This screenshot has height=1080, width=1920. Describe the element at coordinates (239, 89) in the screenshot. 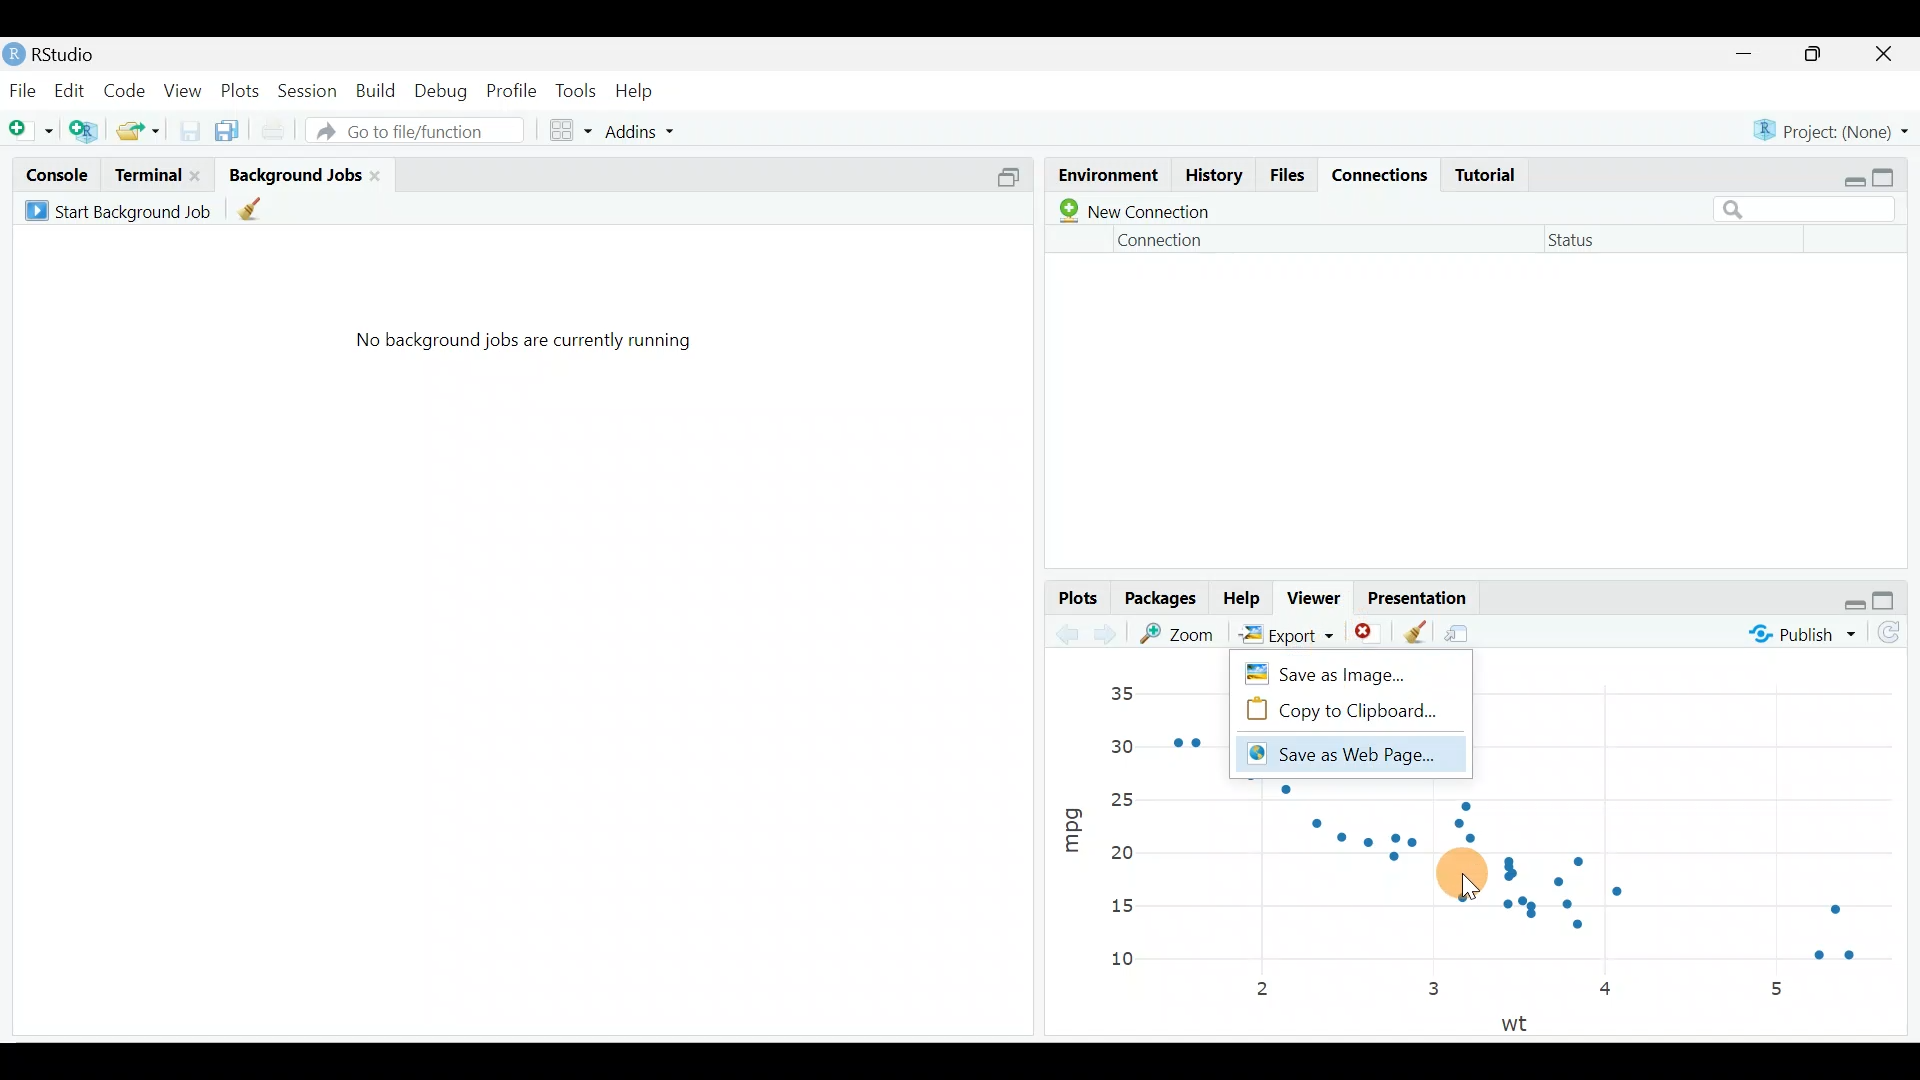

I see `Plots` at that location.